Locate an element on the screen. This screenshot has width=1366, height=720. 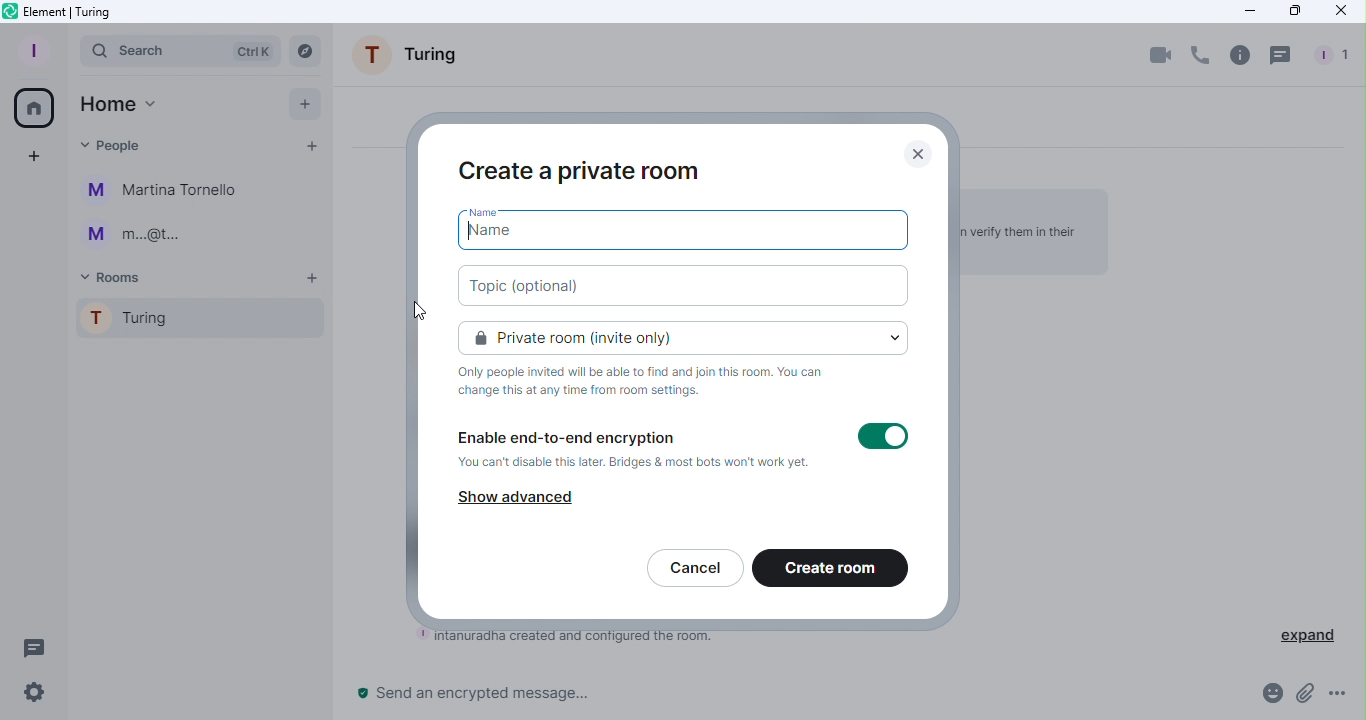
Add room is located at coordinates (314, 279).